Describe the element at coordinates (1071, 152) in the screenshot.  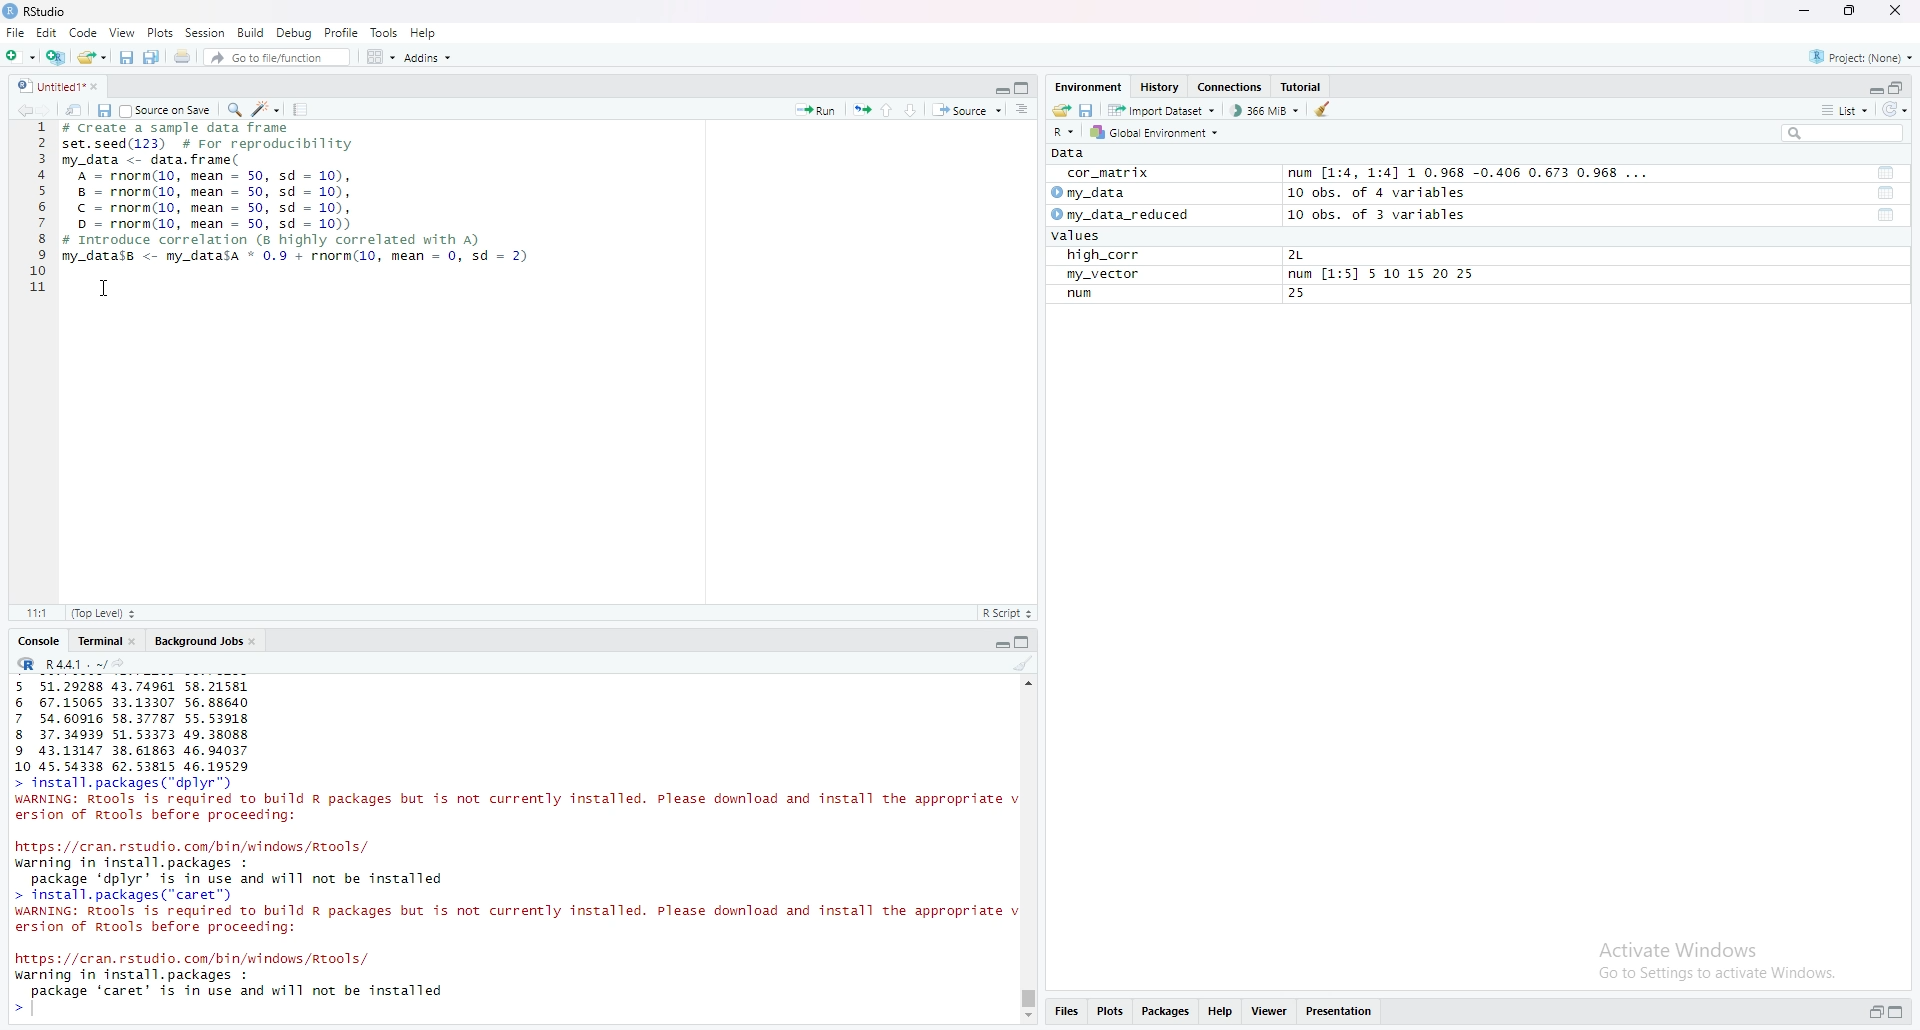
I see `Data ` at that location.